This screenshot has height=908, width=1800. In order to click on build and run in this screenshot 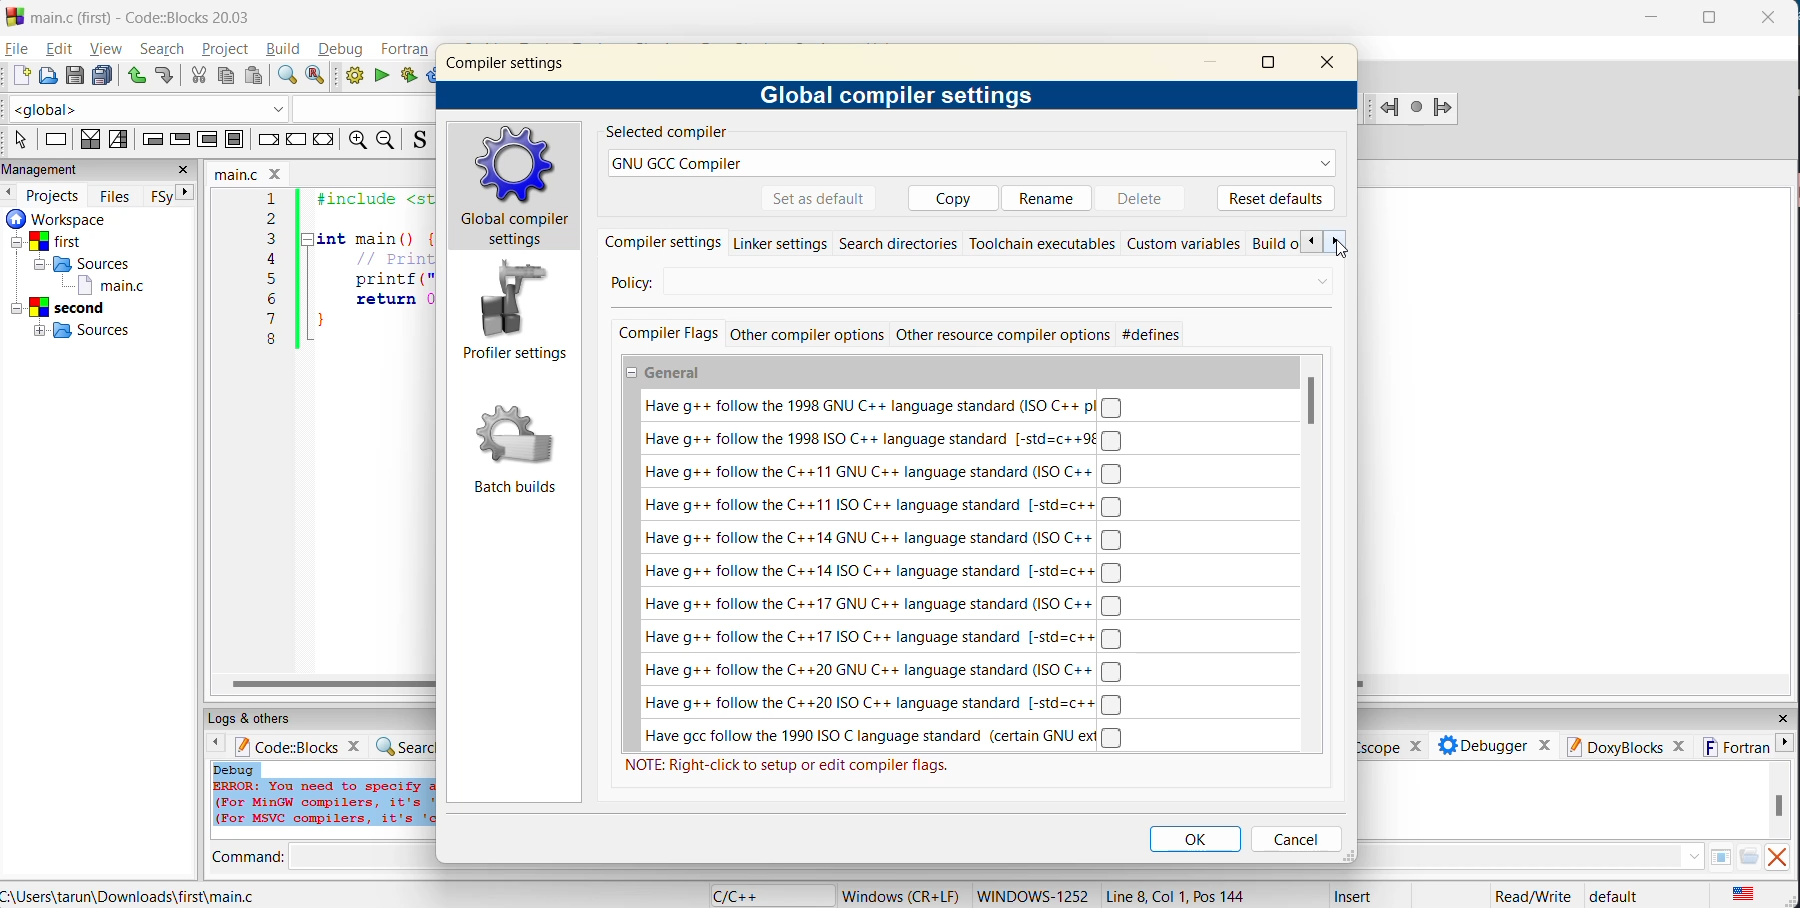, I will do `click(410, 75)`.